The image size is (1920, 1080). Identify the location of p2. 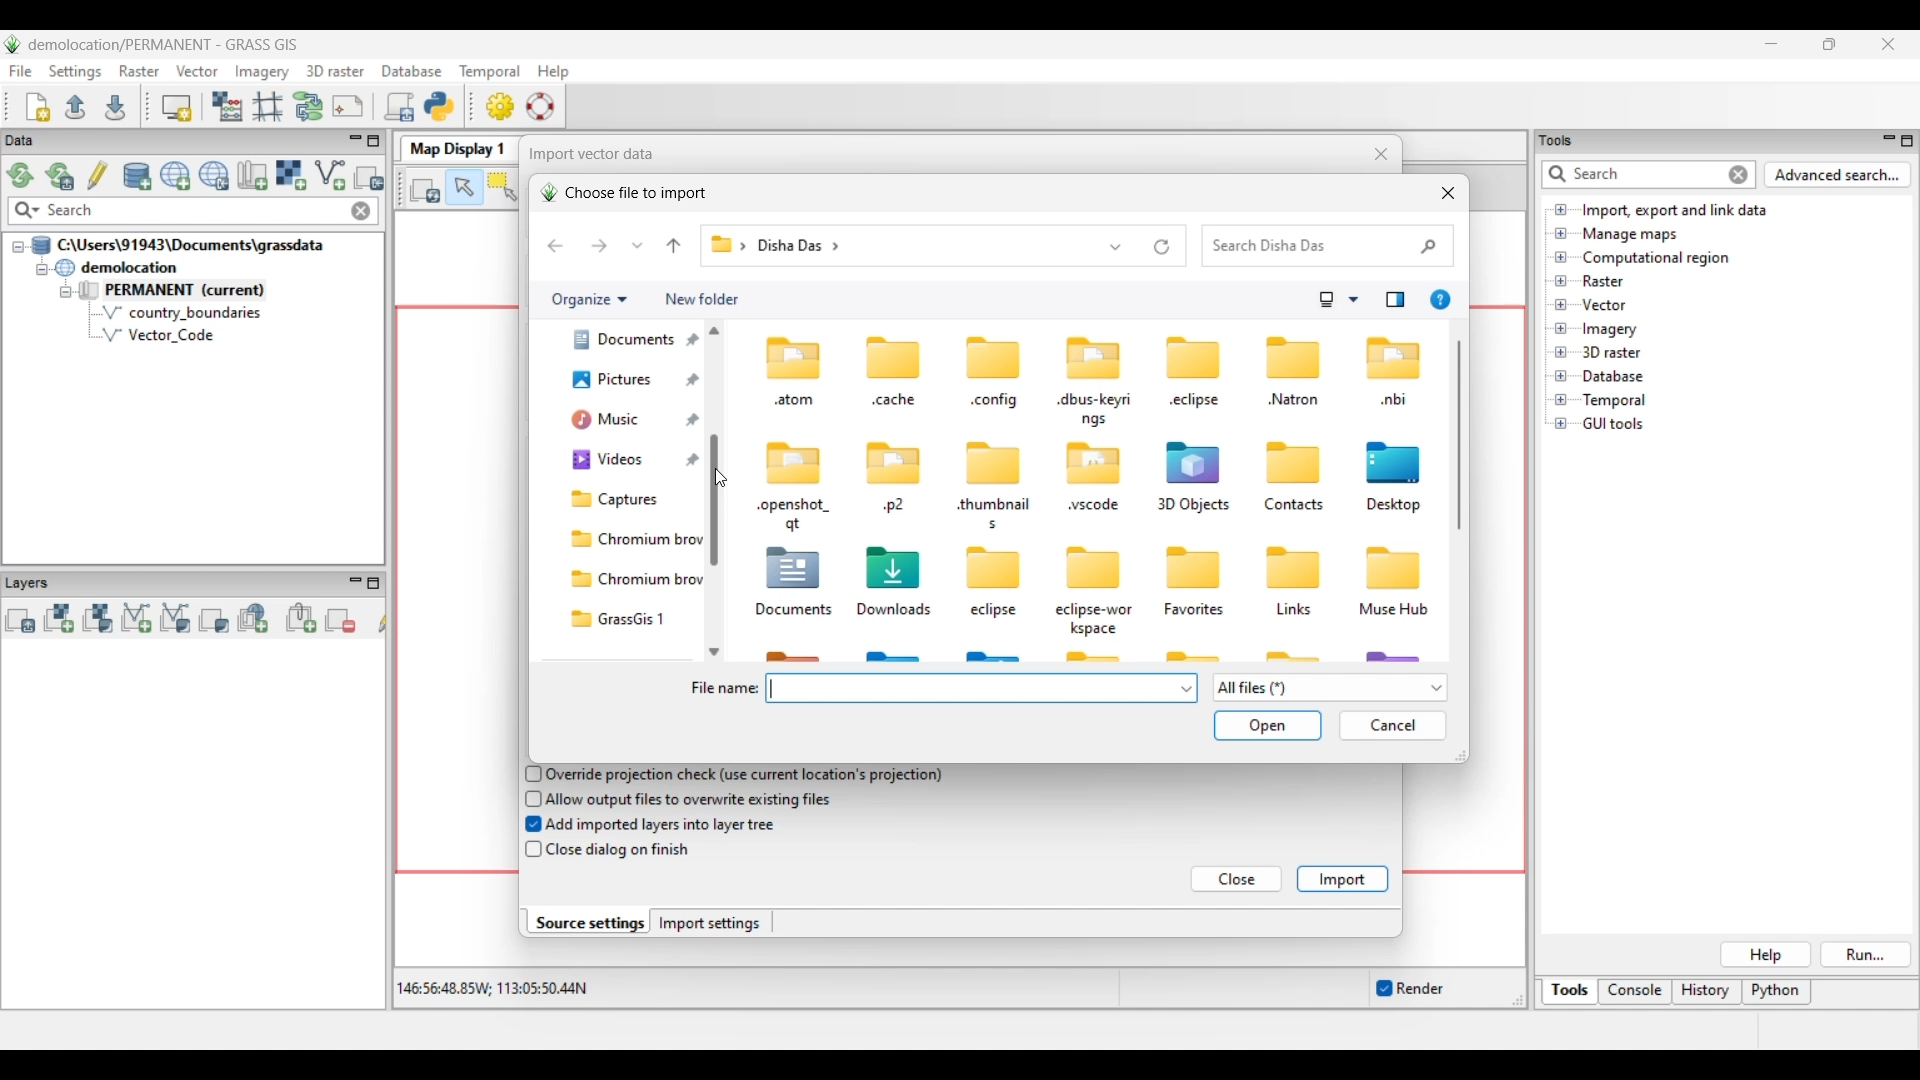
(894, 507).